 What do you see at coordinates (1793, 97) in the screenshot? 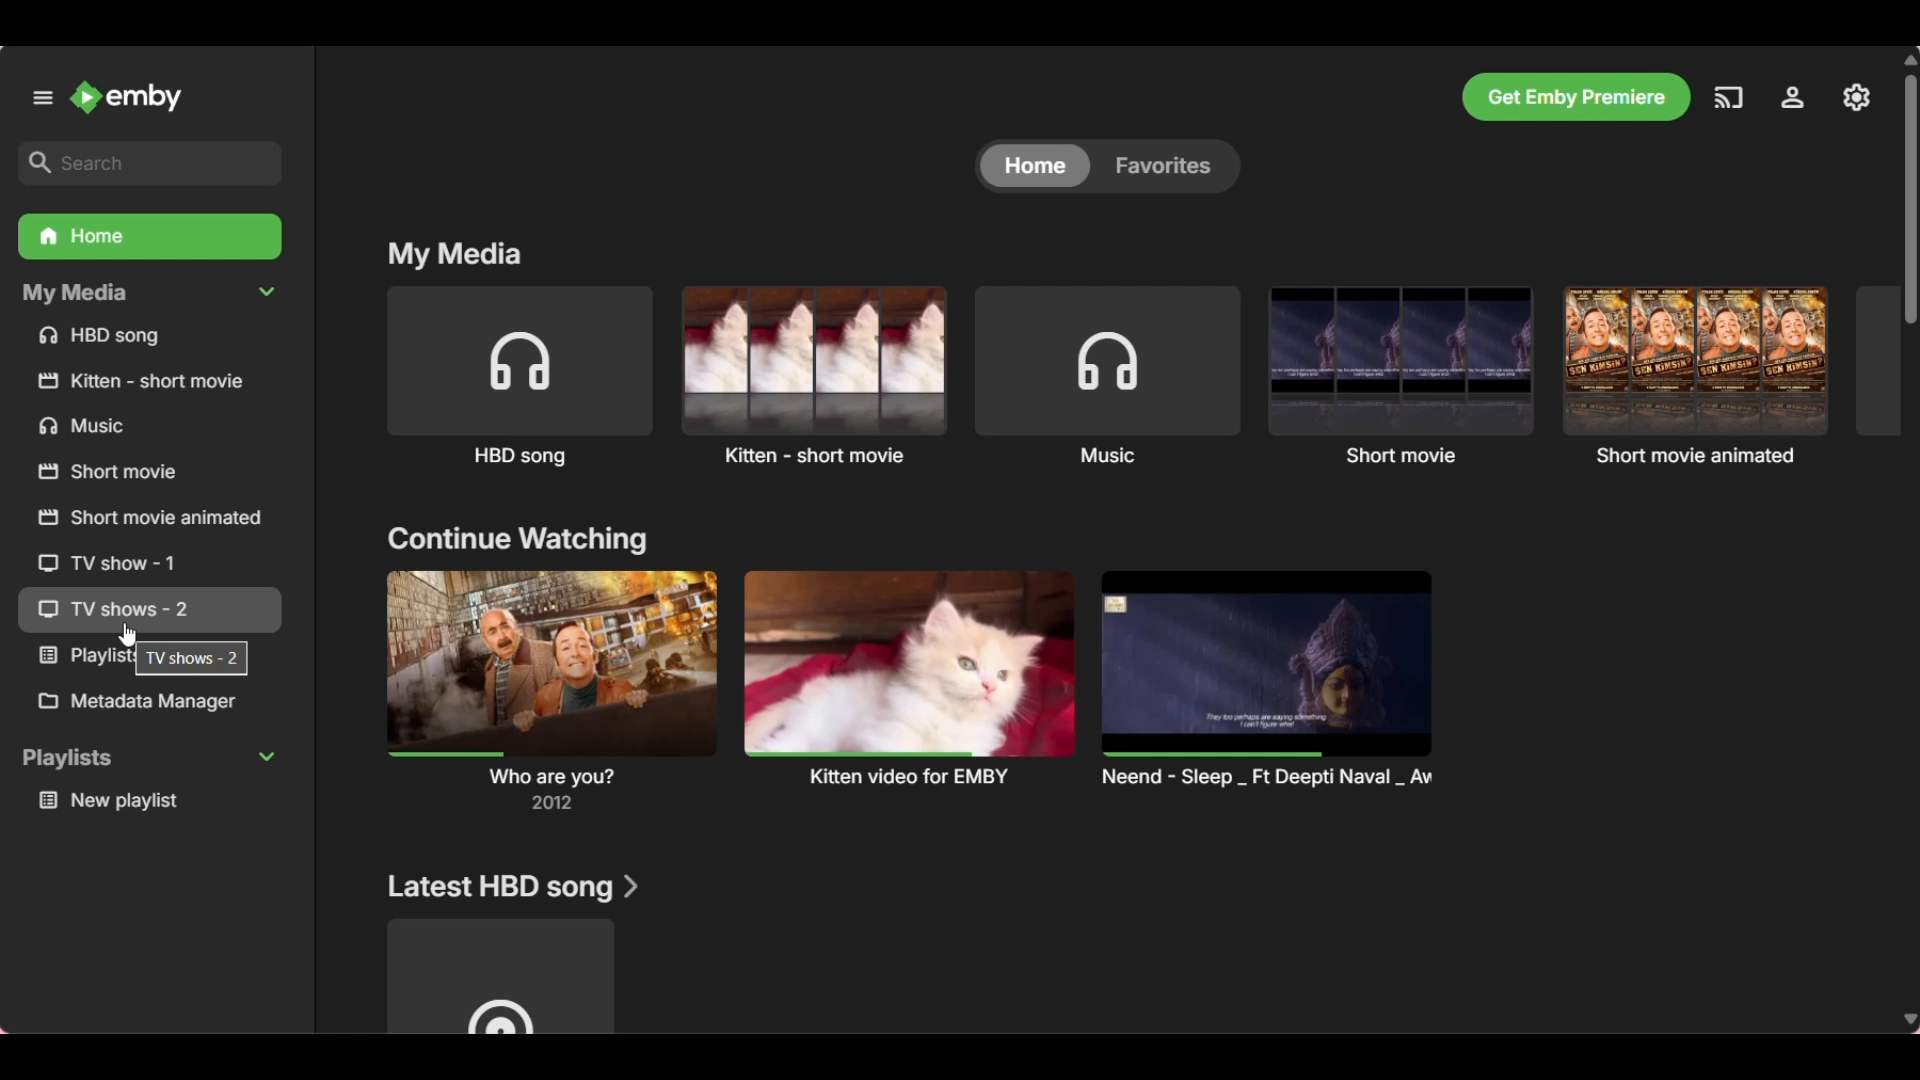
I see `Settings ` at bounding box center [1793, 97].